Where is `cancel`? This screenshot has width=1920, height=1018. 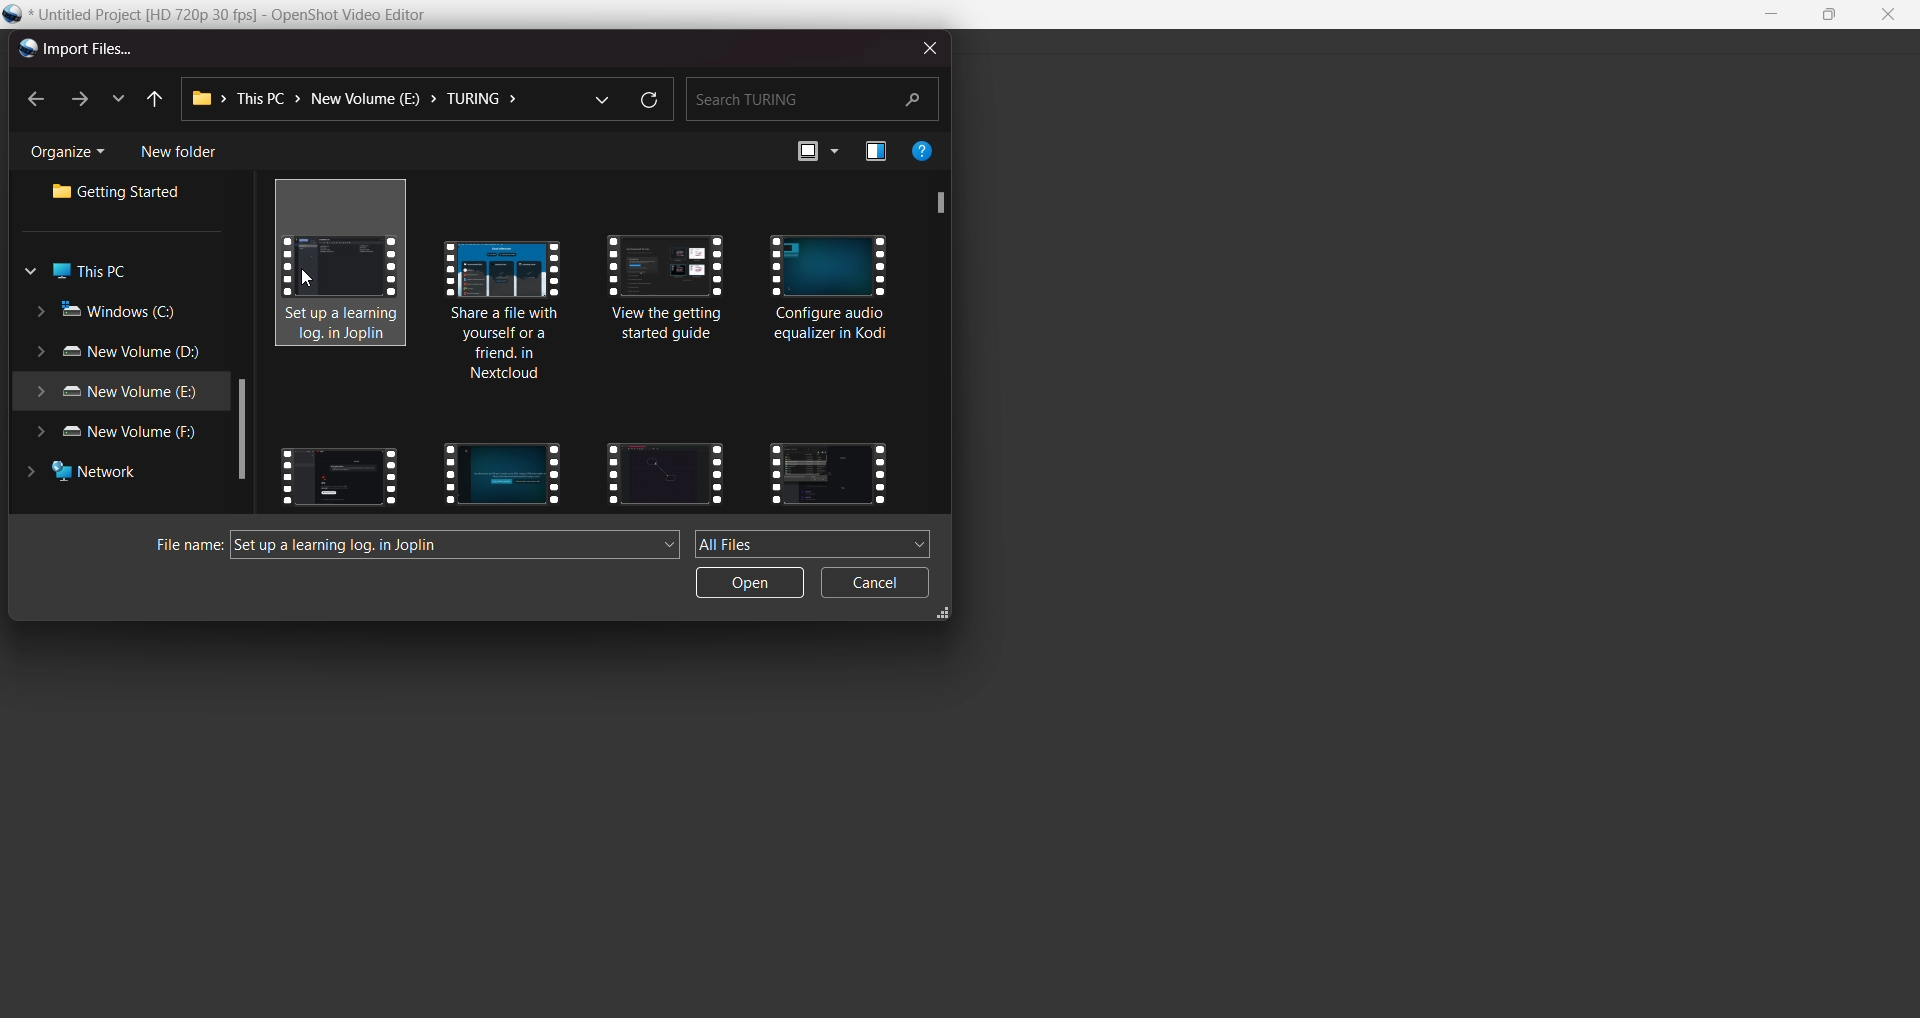
cancel is located at coordinates (877, 584).